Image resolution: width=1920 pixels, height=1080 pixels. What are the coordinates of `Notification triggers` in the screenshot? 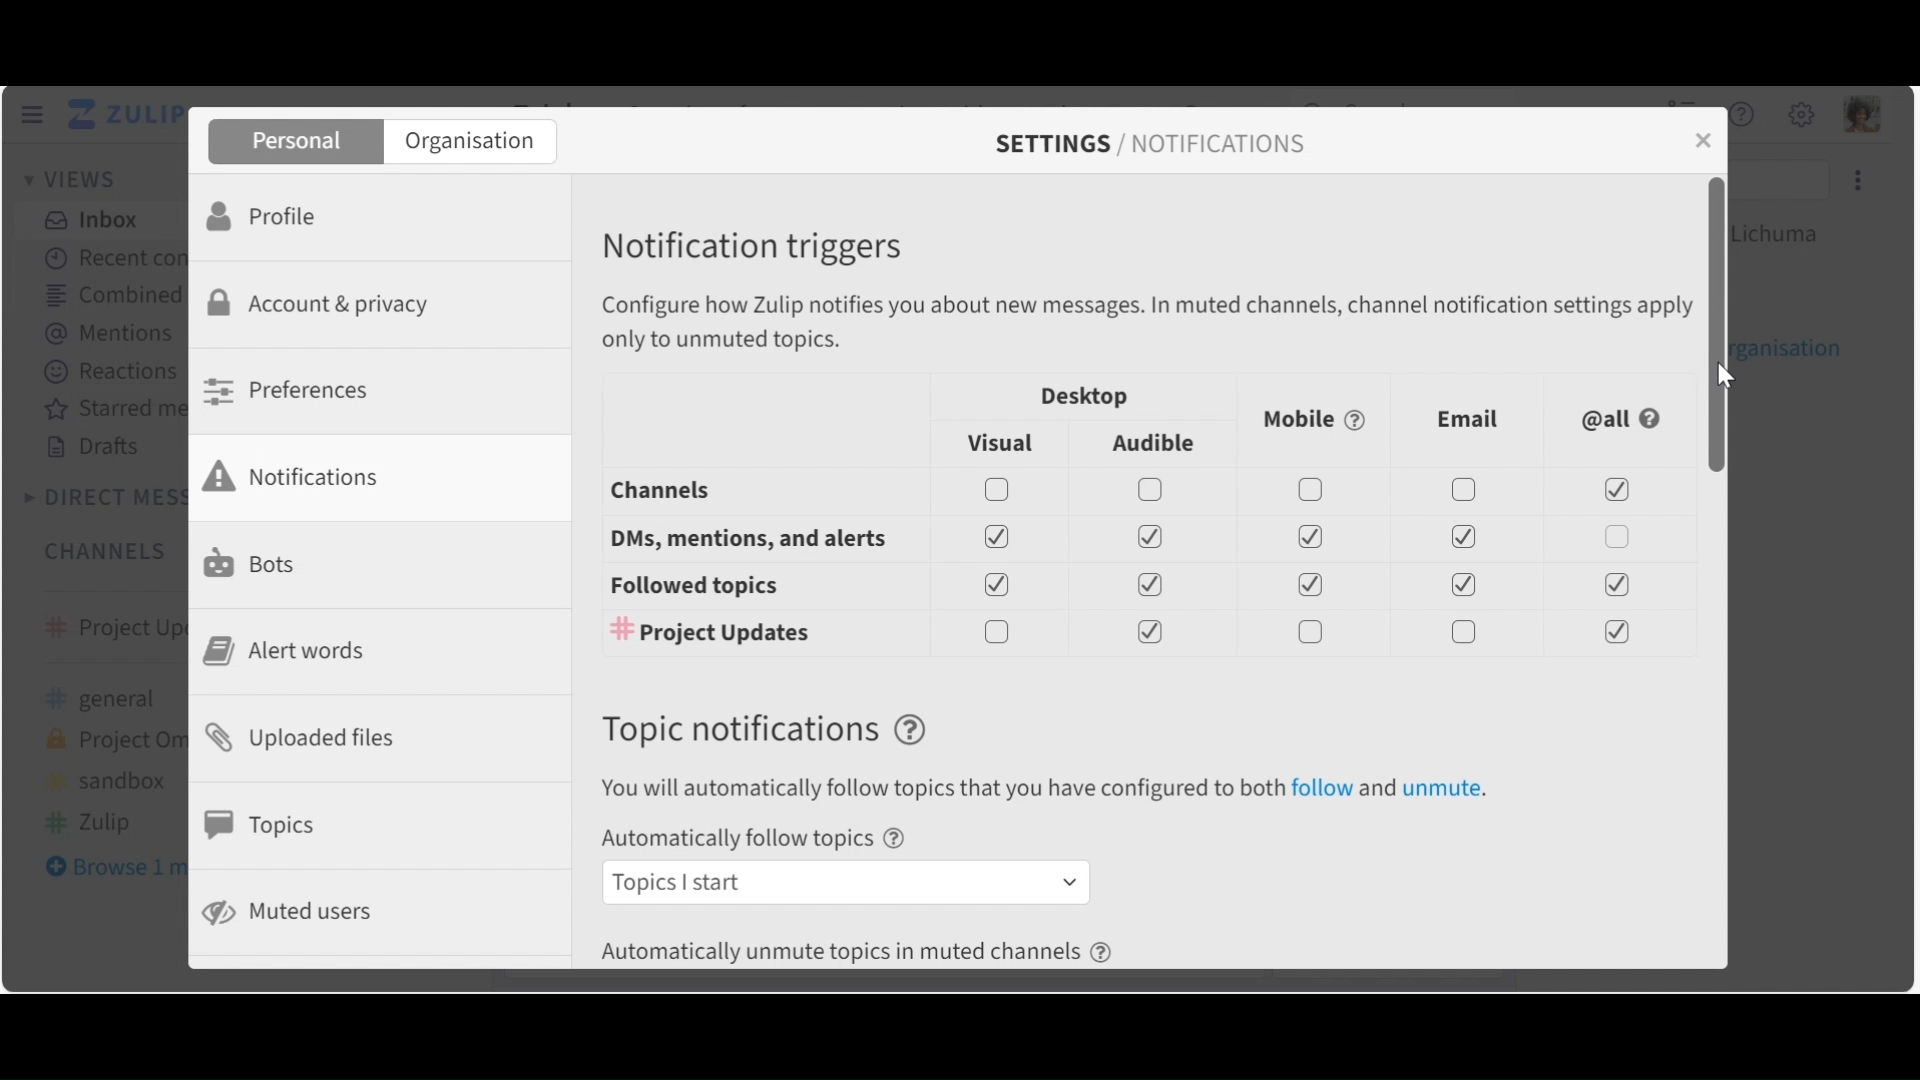 It's located at (757, 248).